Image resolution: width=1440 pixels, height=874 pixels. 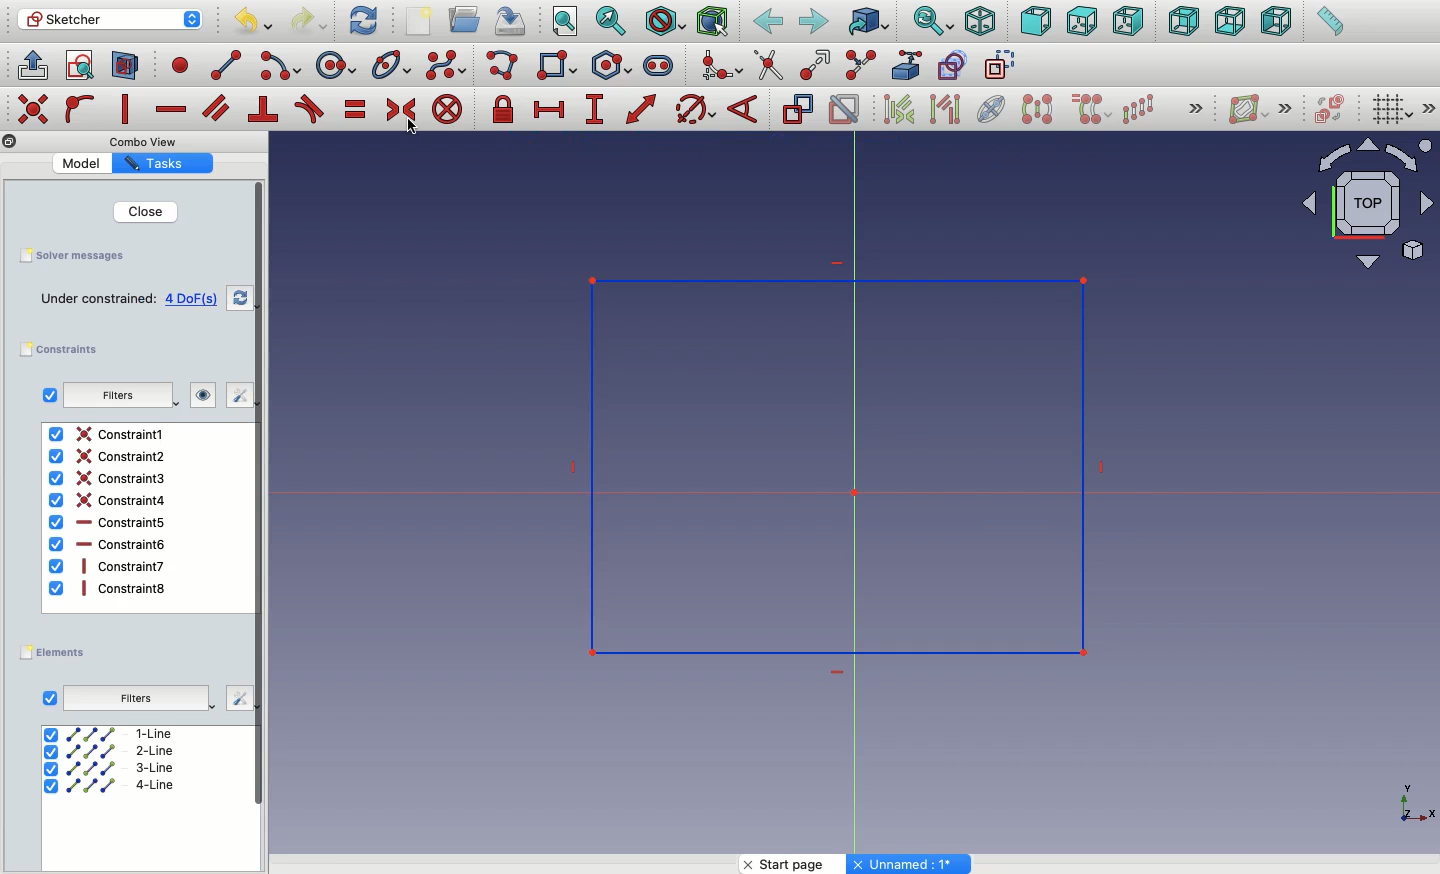 What do you see at coordinates (550, 108) in the screenshot?
I see `constrain horizontal distance` at bounding box center [550, 108].